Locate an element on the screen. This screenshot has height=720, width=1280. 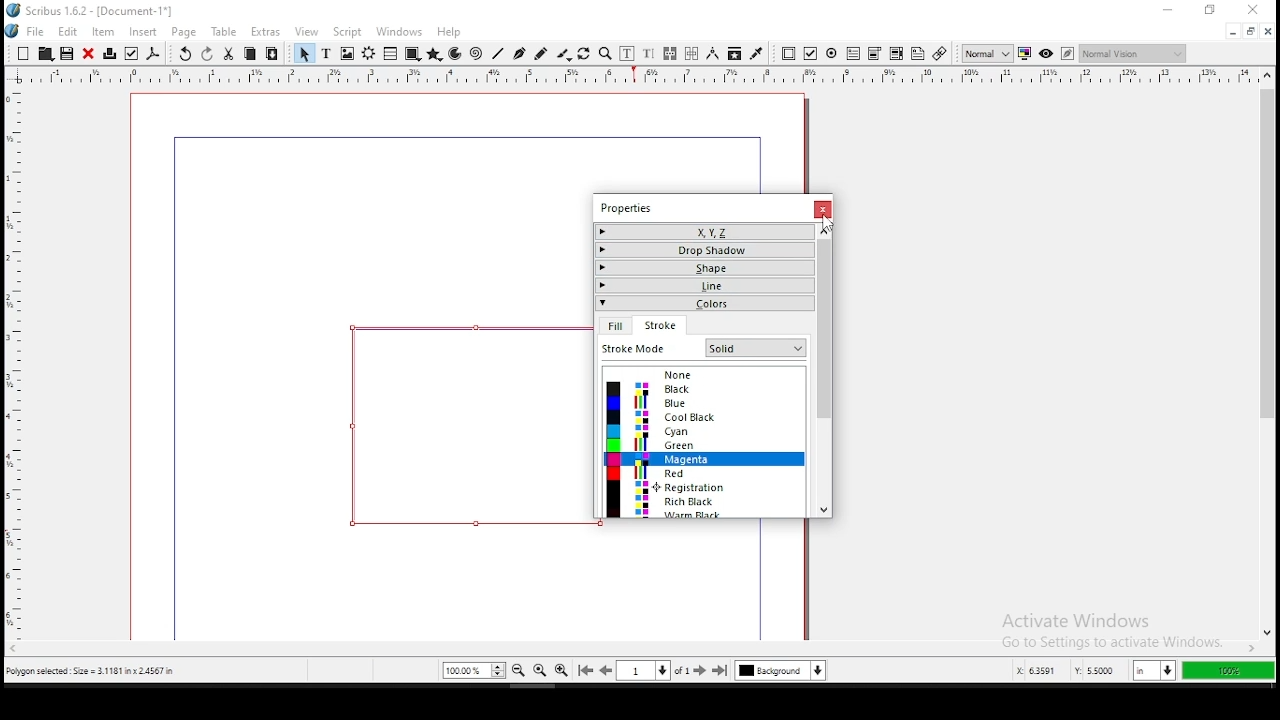
icon and file name is located at coordinates (91, 11).